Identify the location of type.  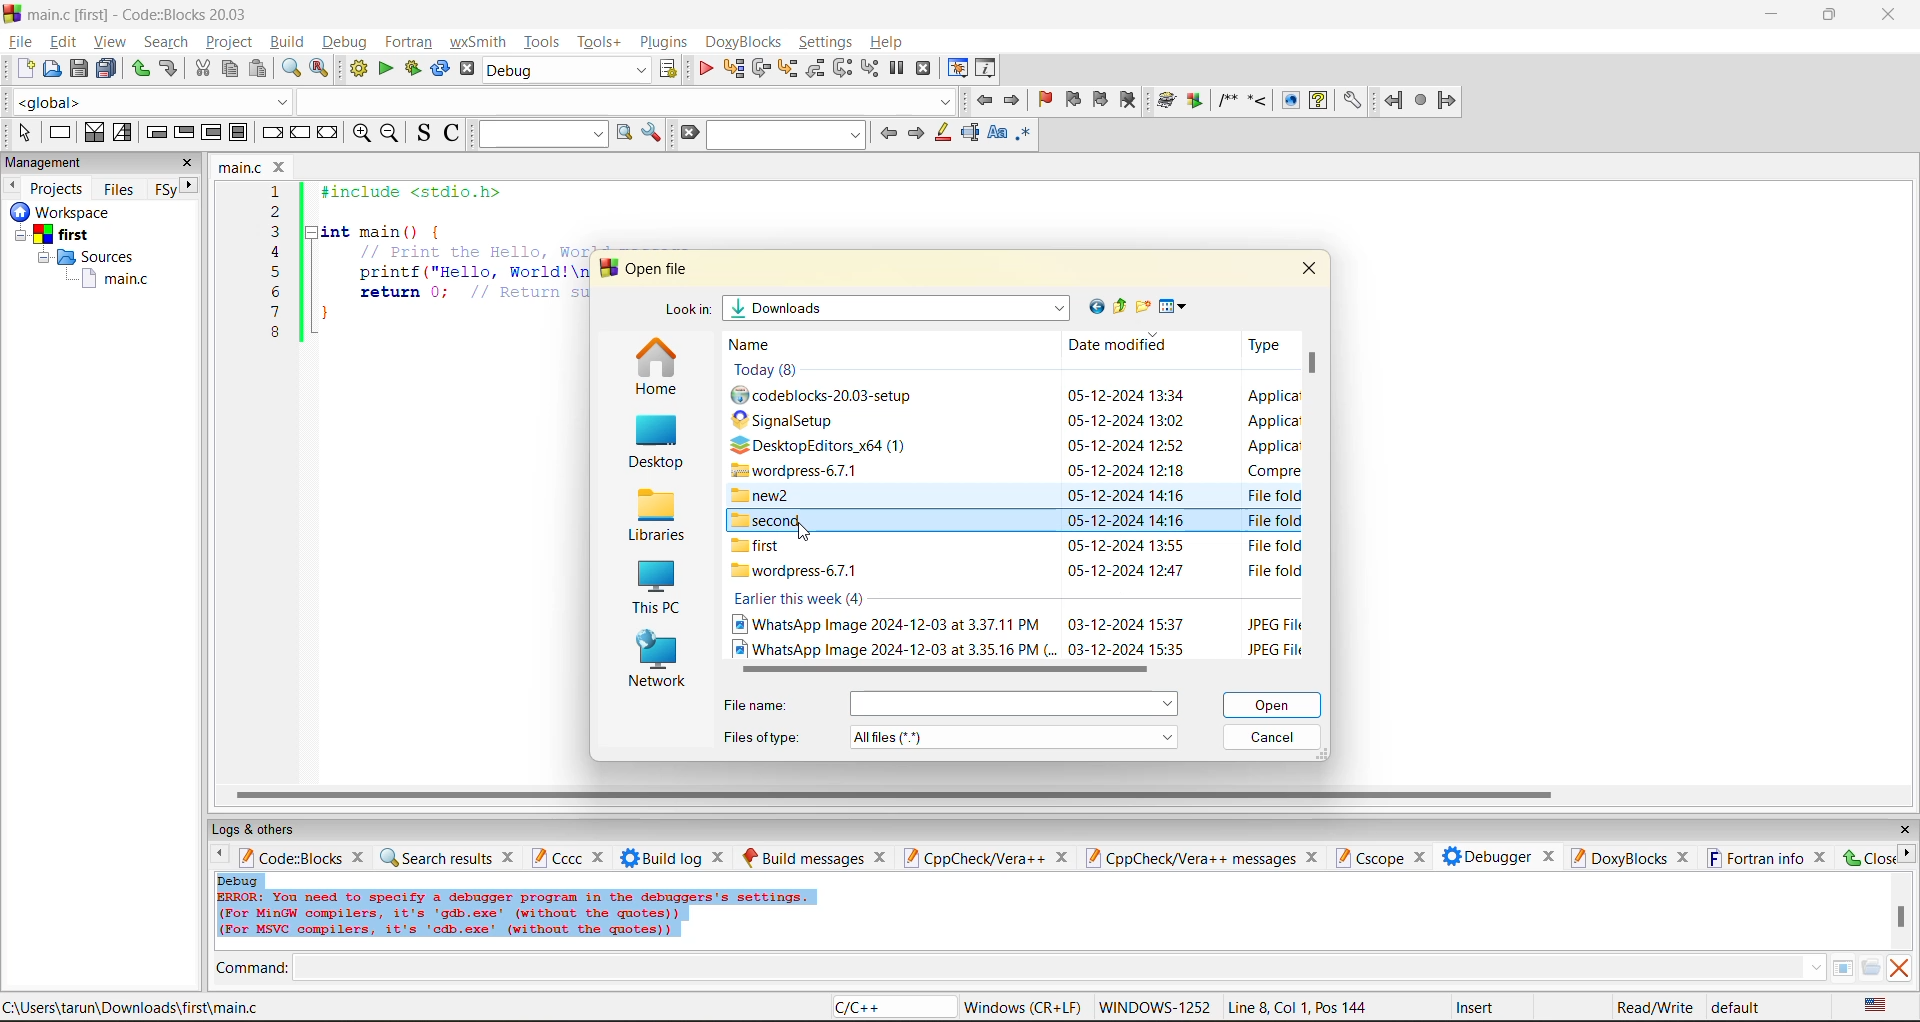
(1274, 396).